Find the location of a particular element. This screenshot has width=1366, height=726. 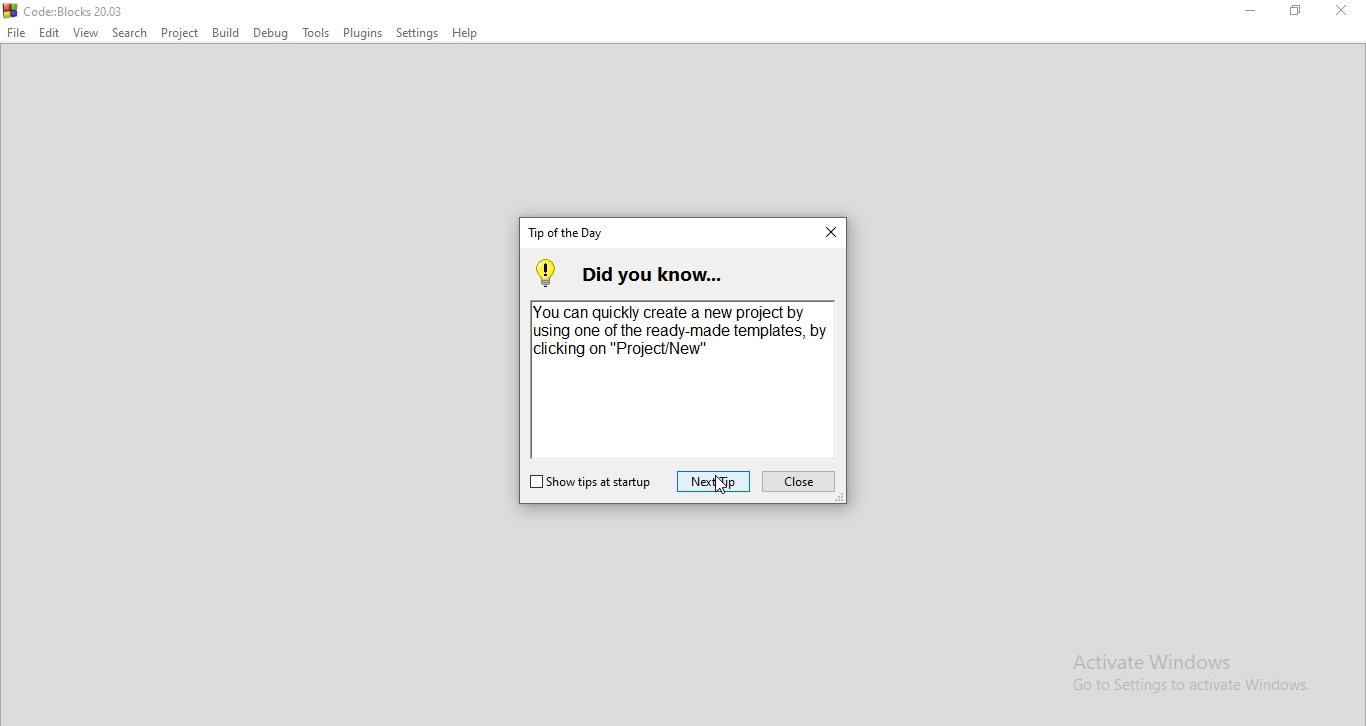

Help is located at coordinates (469, 35).